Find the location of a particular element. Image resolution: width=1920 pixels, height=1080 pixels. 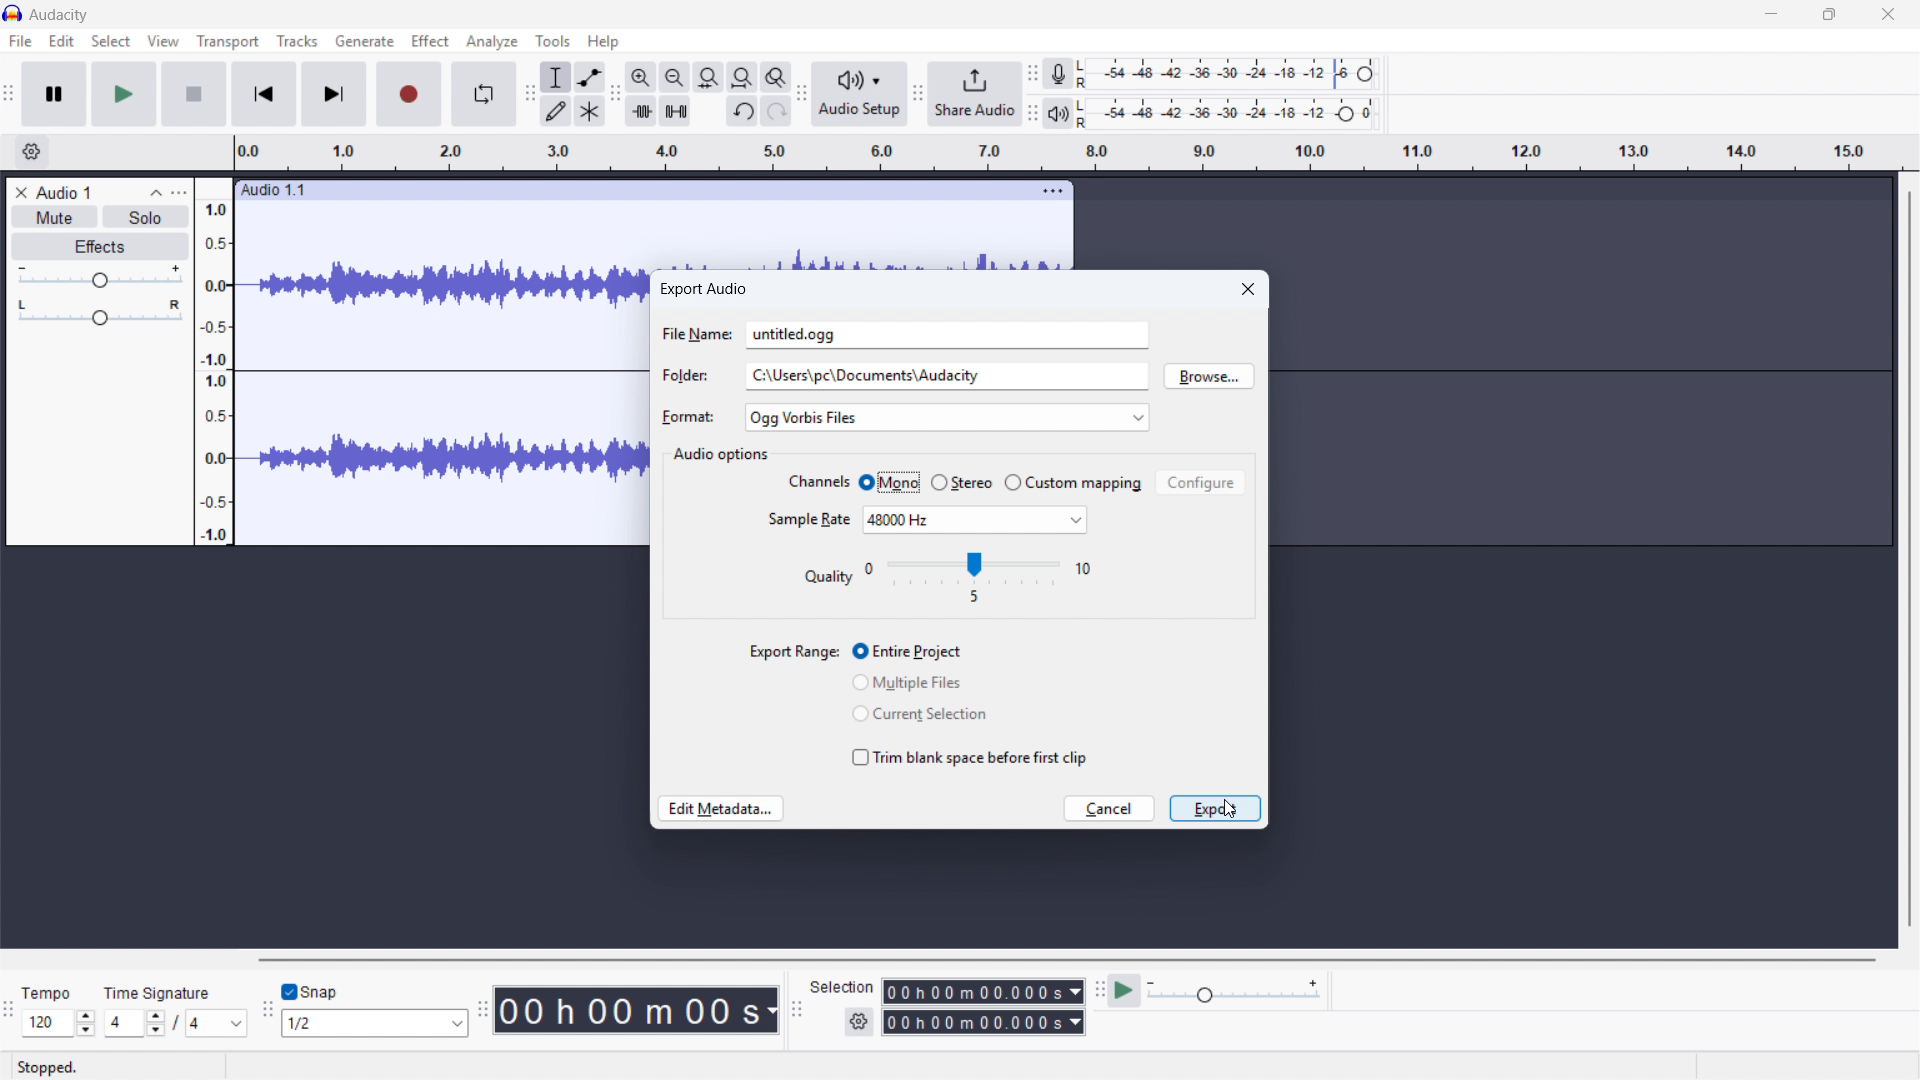

Tools toolbar  is located at coordinates (529, 93).